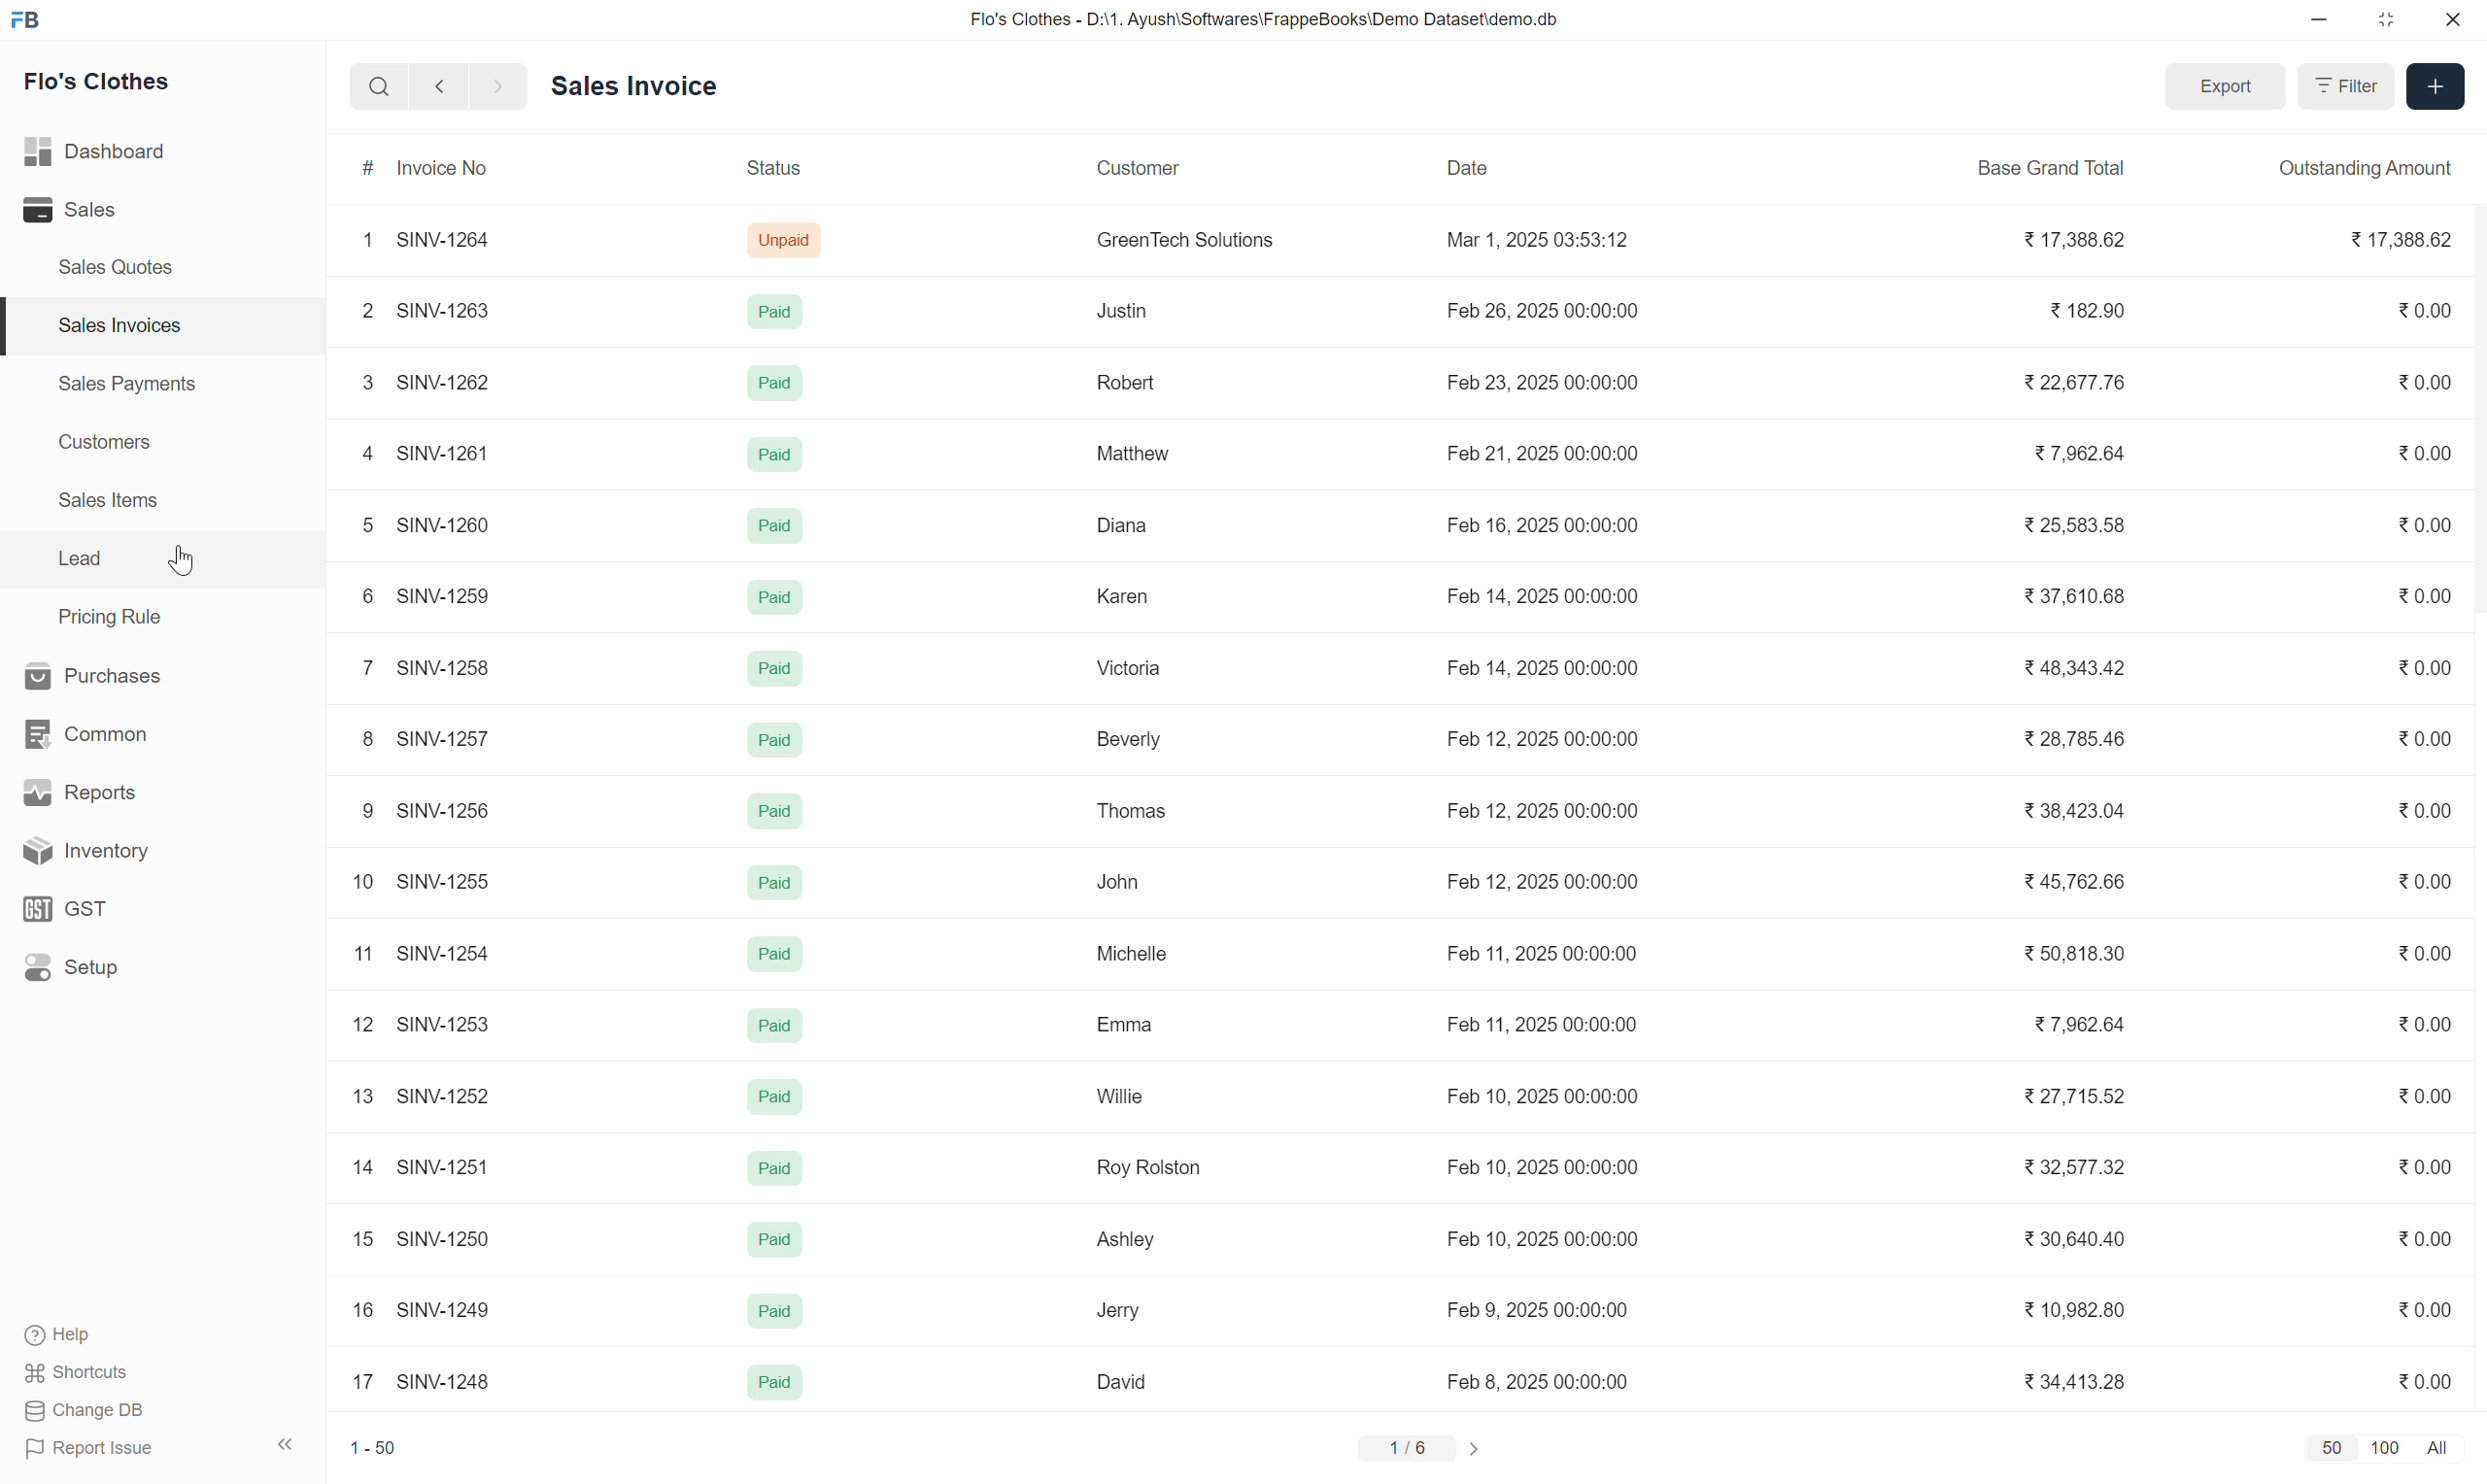  I want to click on Feb 16, 2025 00:00:00, so click(1545, 522).